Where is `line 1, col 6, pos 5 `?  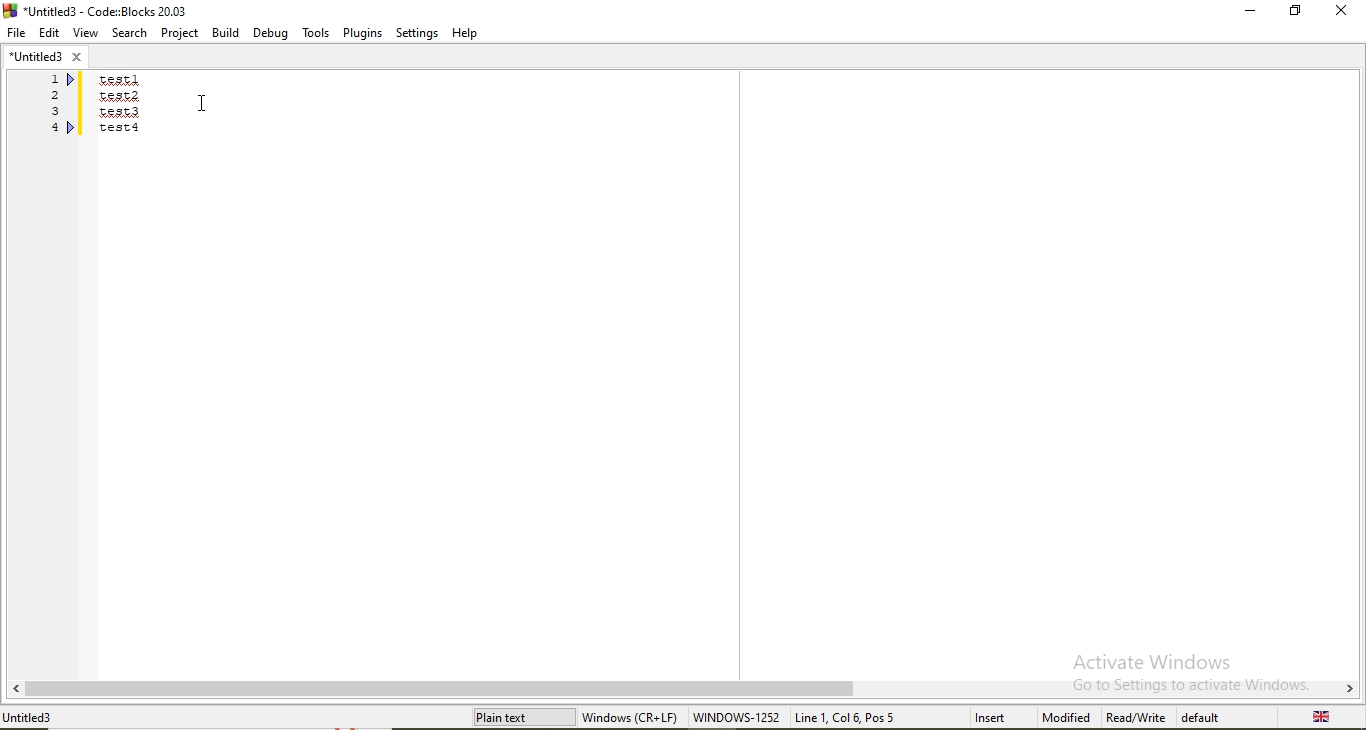 line 1, col 6, pos 5  is located at coordinates (857, 717).